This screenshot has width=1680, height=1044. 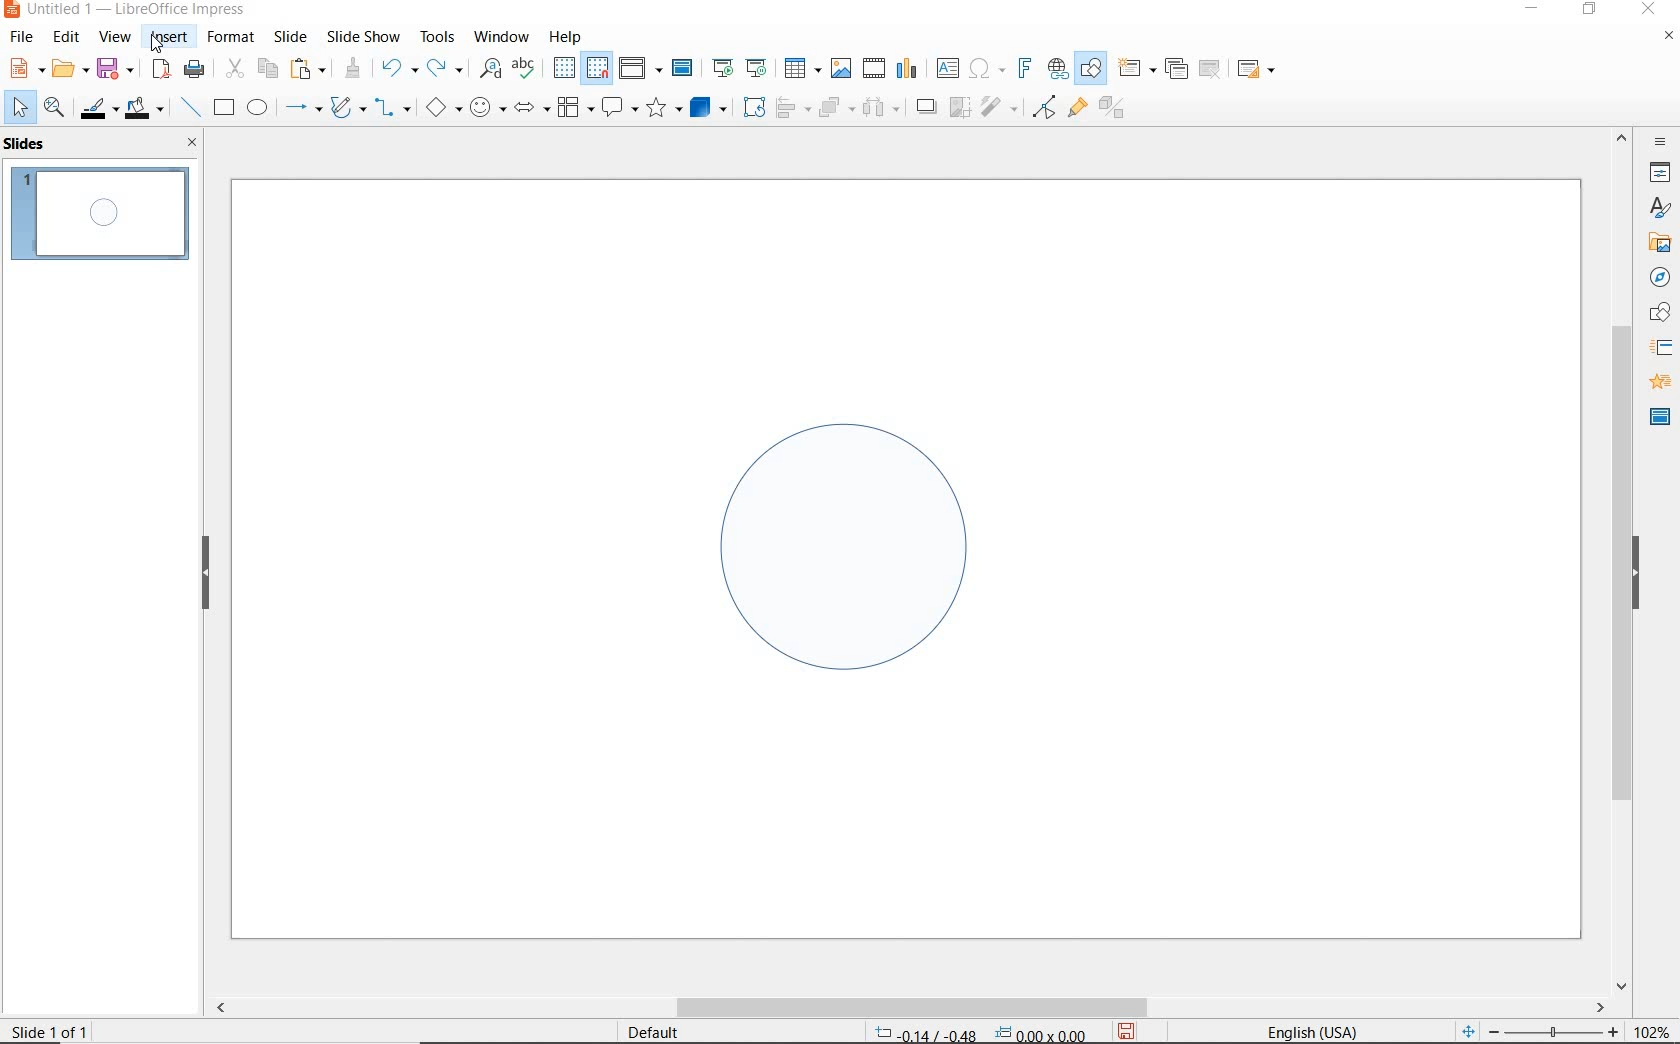 I want to click on ellipse, so click(x=257, y=109).